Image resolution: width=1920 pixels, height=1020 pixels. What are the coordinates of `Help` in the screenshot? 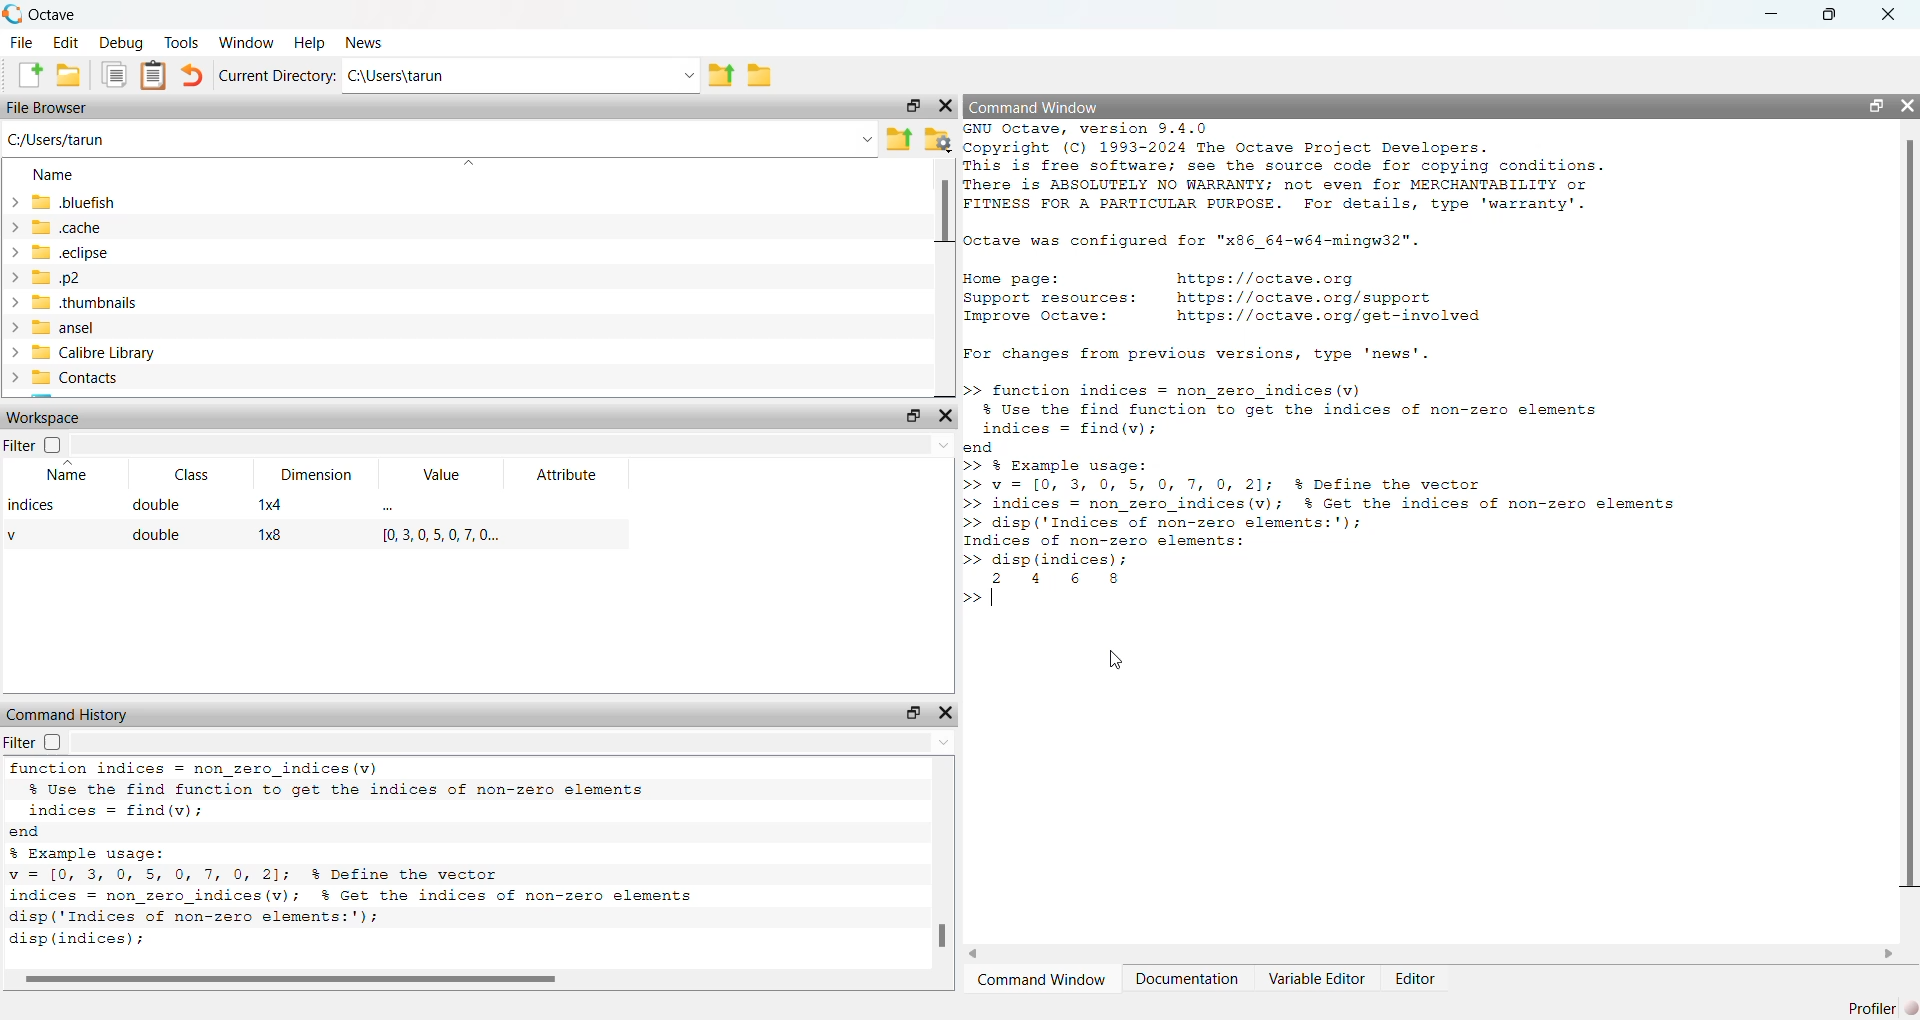 It's located at (309, 44).